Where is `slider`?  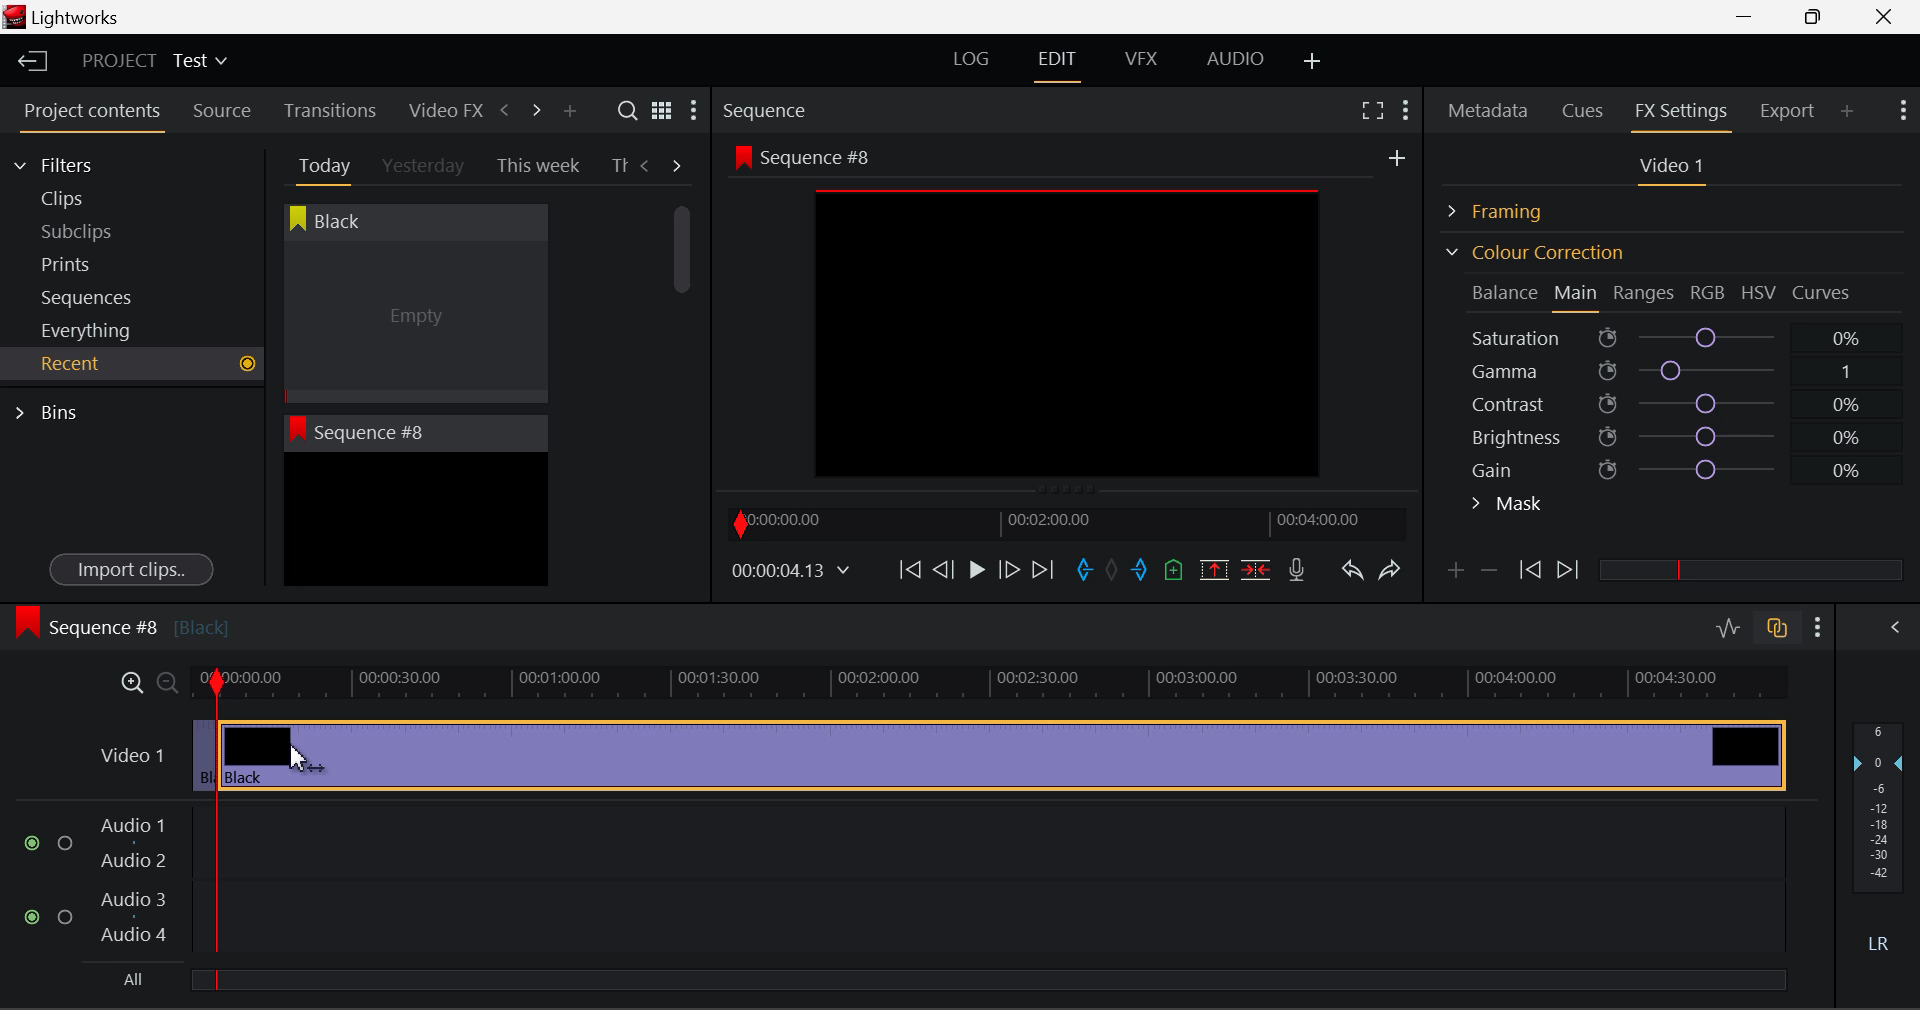
slider is located at coordinates (1750, 569).